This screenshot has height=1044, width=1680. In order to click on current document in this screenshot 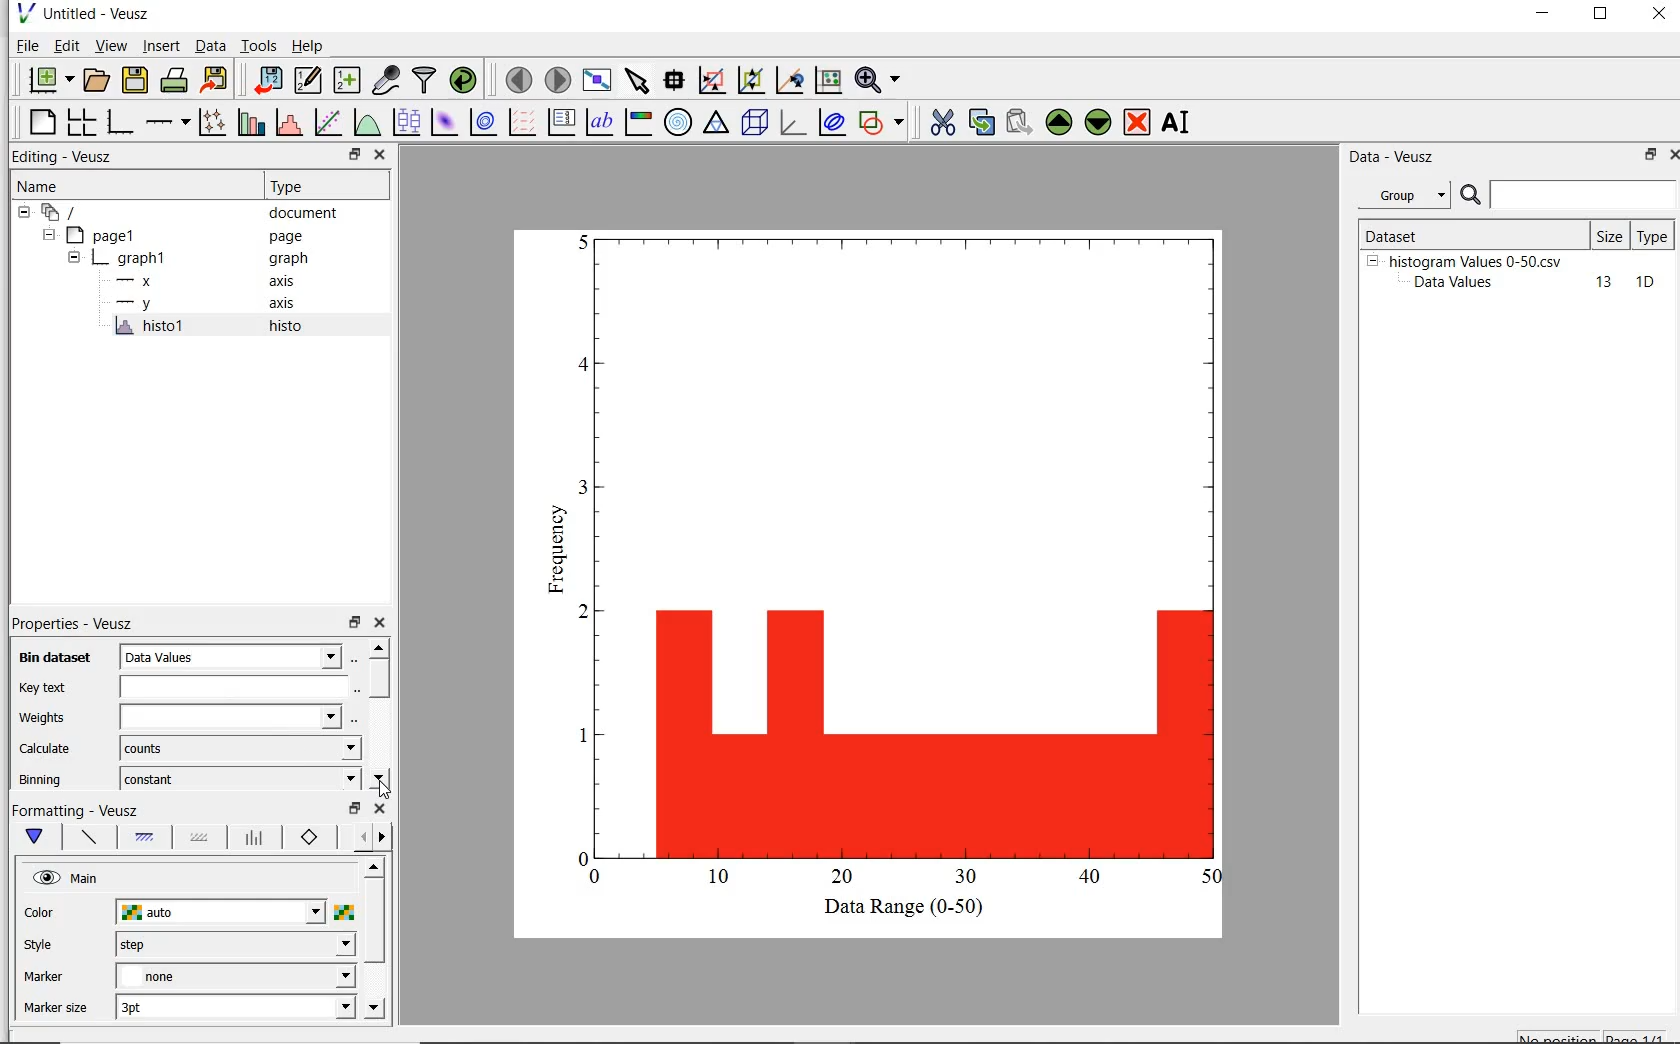, I will do `click(63, 213)`.